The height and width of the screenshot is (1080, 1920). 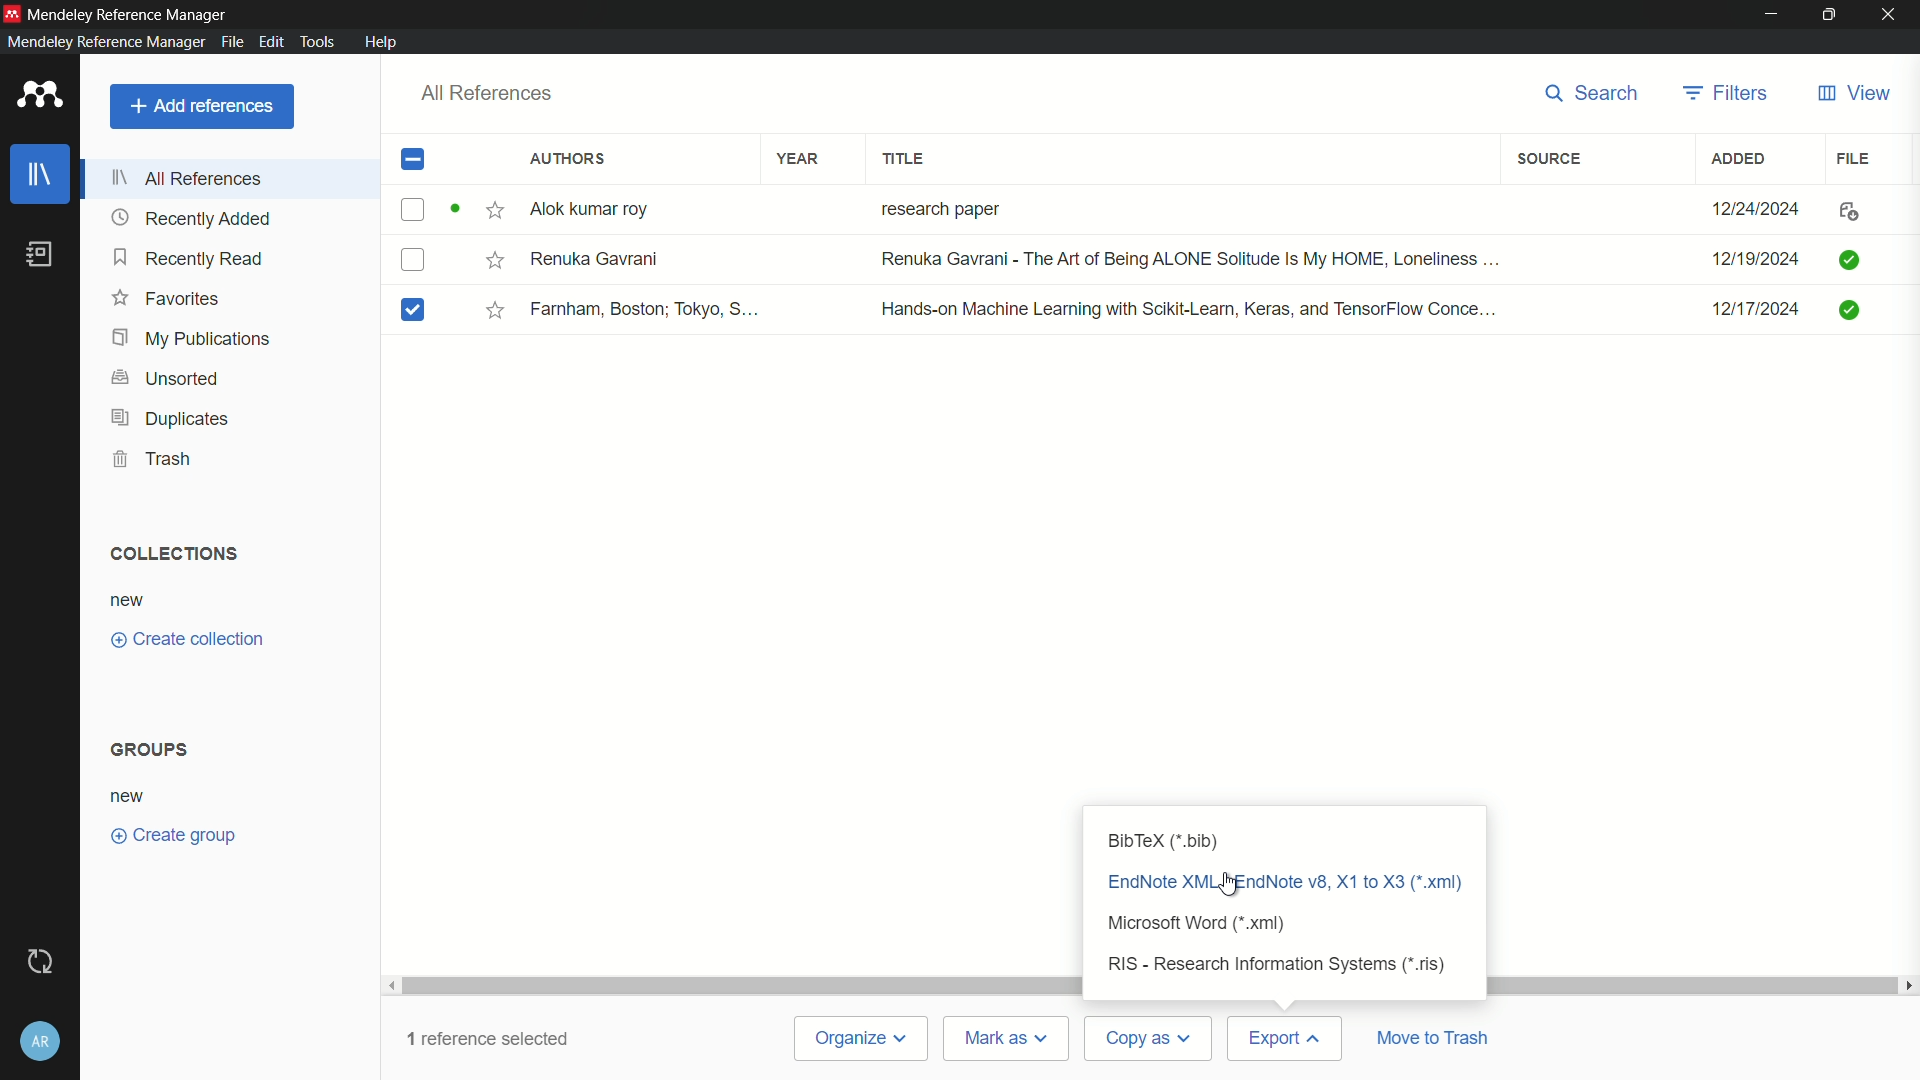 What do you see at coordinates (382, 42) in the screenshot?
I see `help menu` at bounding box center [382, 42].